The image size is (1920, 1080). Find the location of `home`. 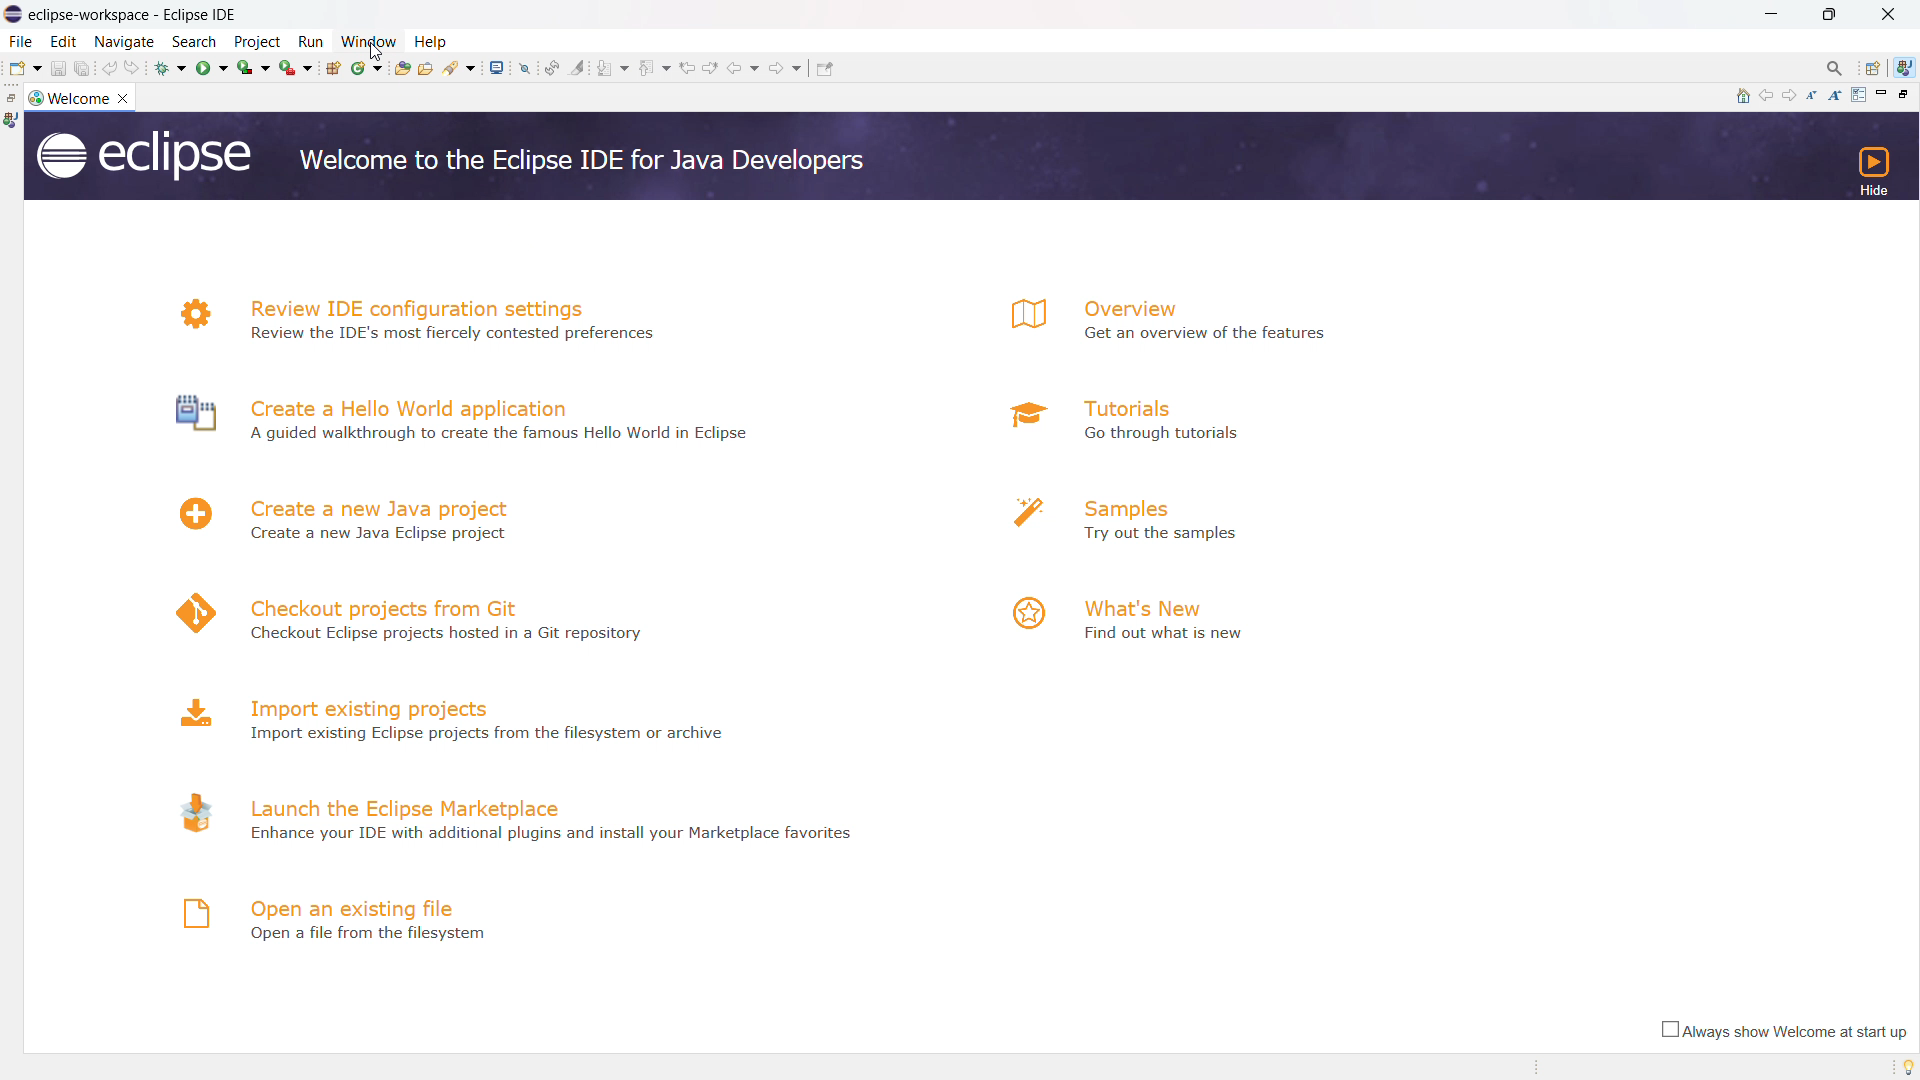

home is located at coordinates (1741, 96).